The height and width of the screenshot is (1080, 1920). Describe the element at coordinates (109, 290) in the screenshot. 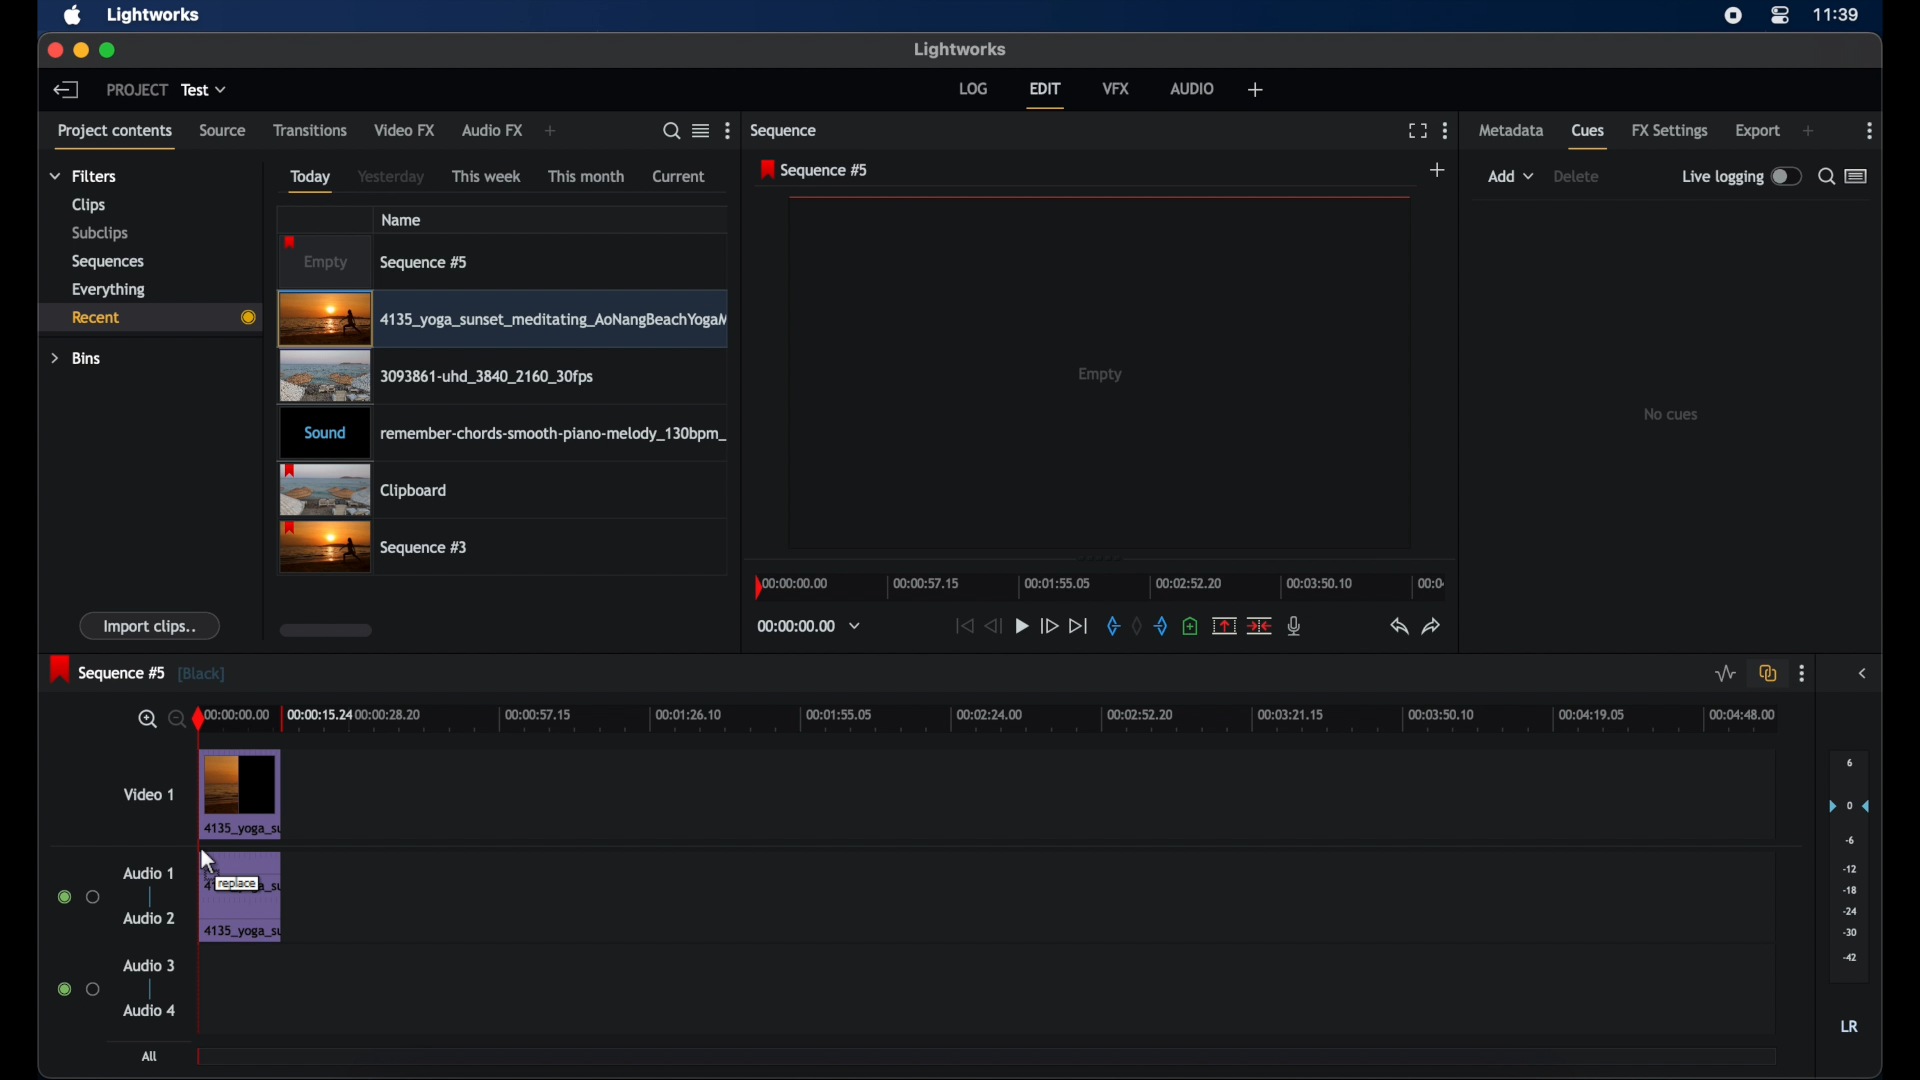

I see `everything` at that location.